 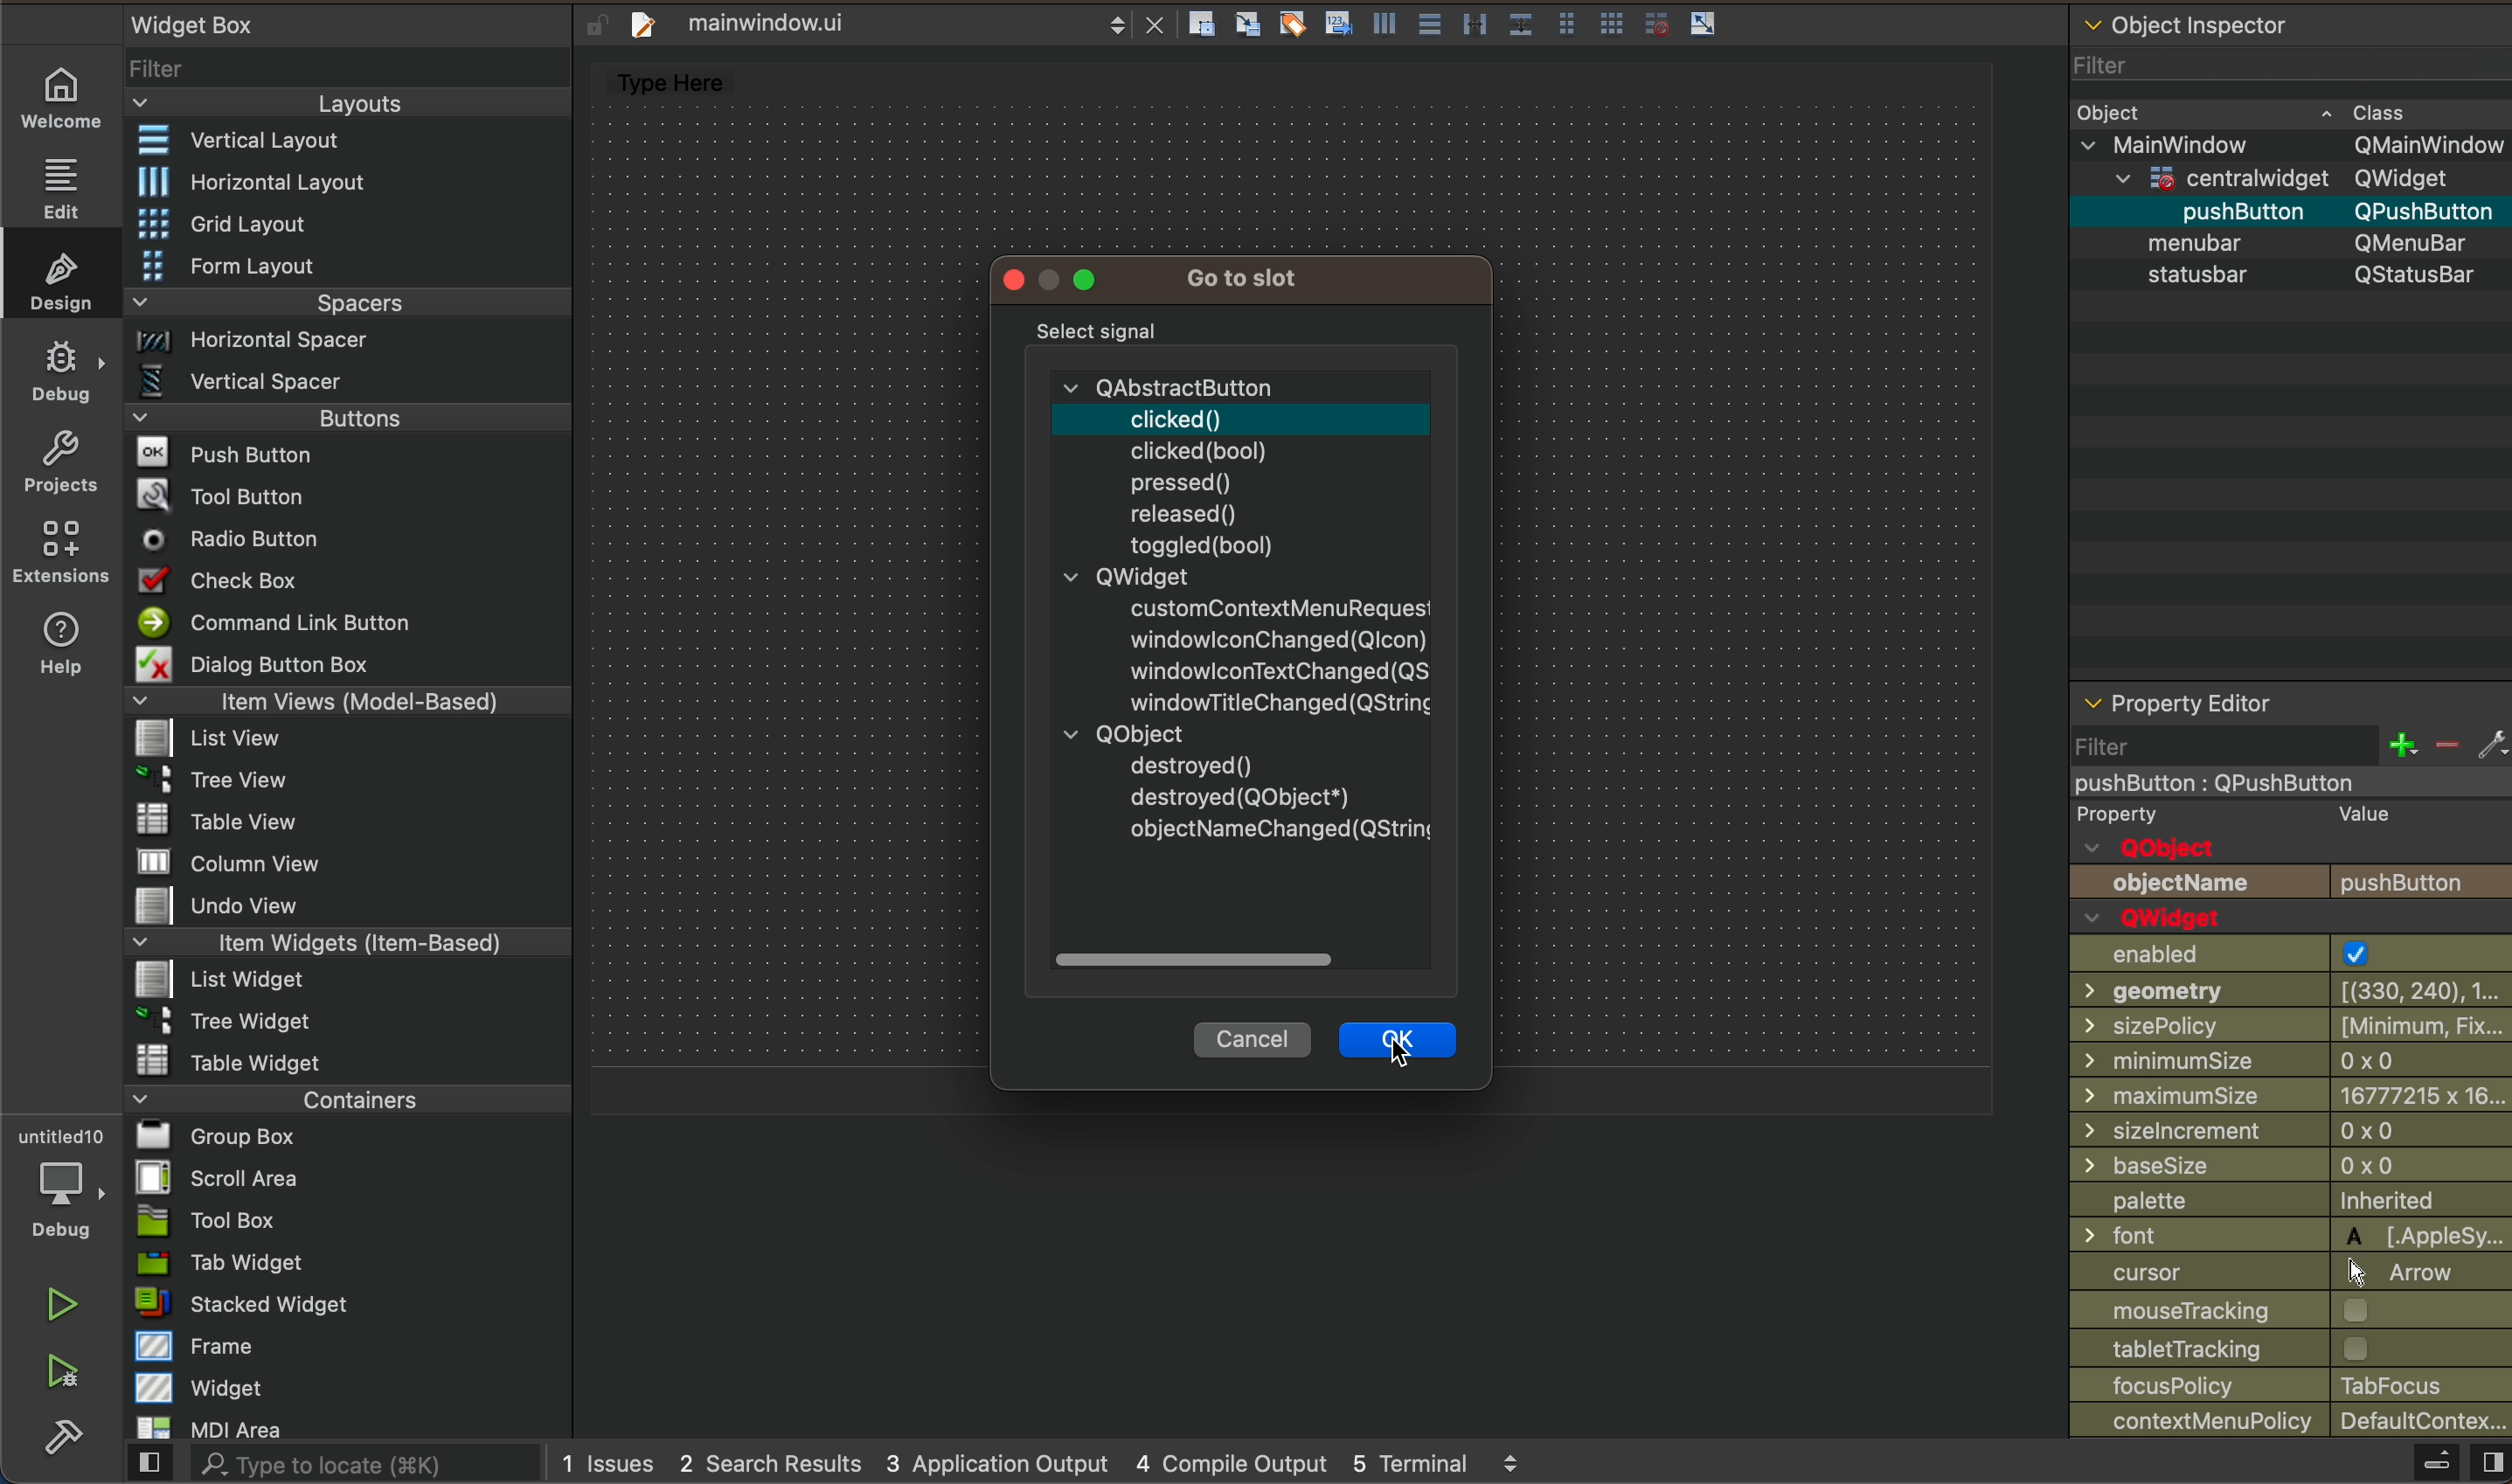 What do you see at coordinates (1062, 1466) in the screenshot?
I see `` at bounding box center [1062, 1466].